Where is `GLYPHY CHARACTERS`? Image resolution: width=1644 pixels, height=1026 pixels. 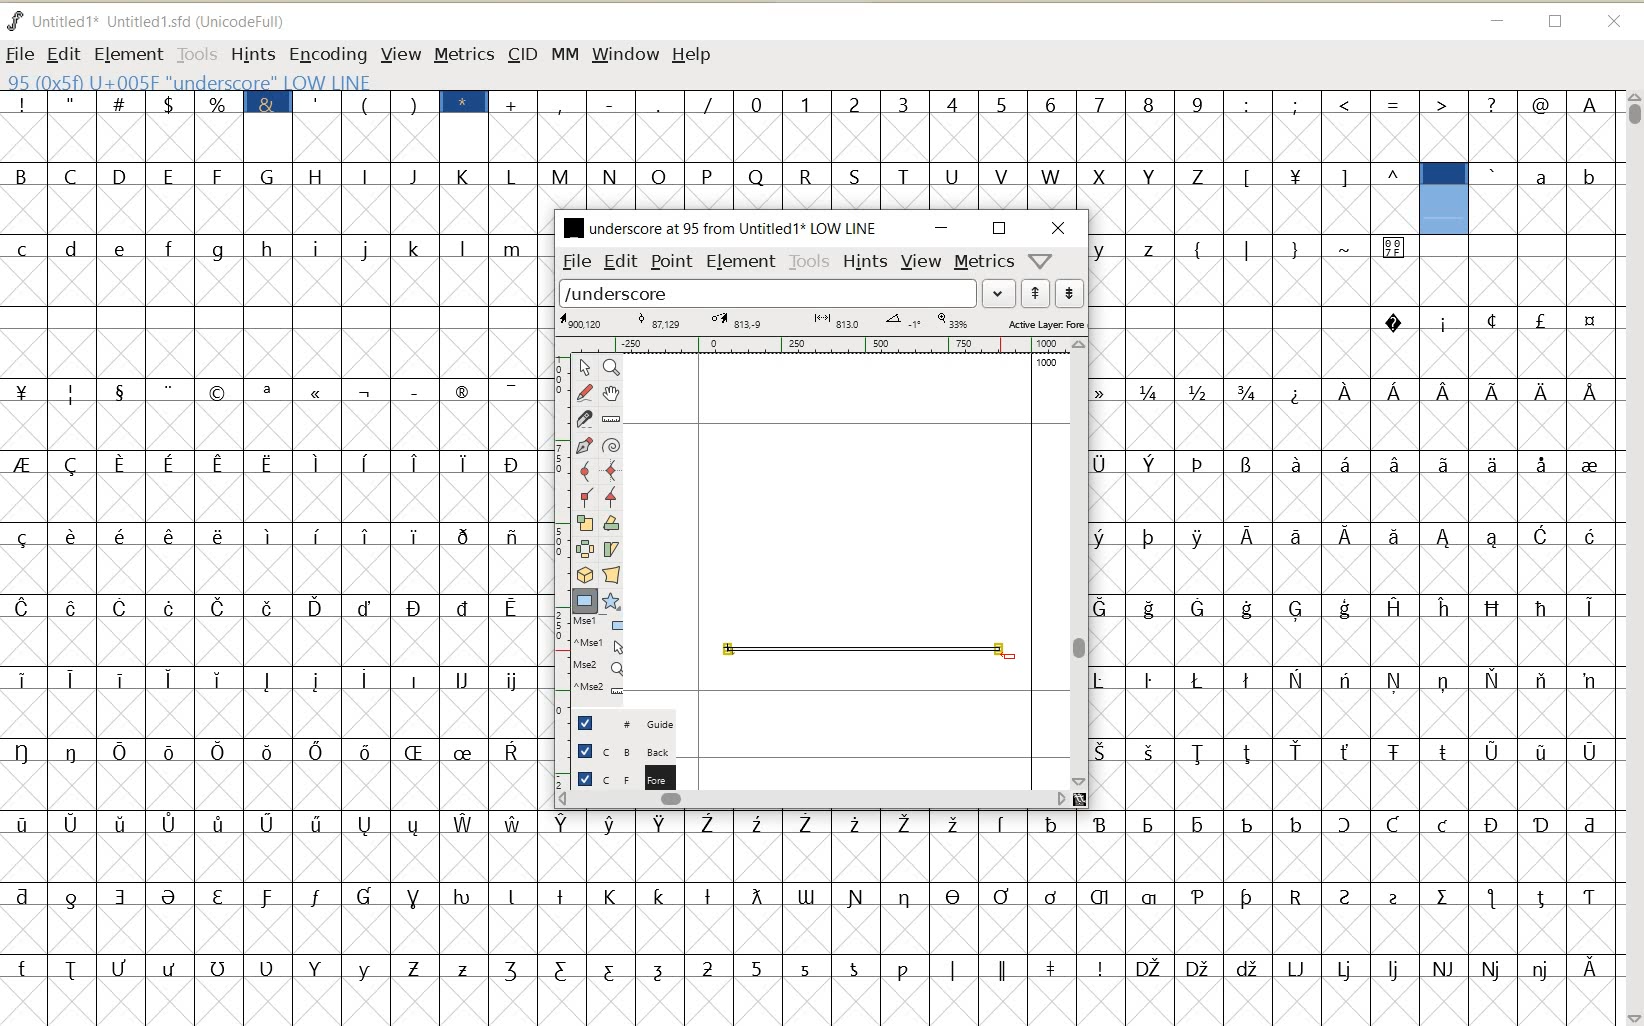
GLYPHY CHARACTERS is located at coordinates (1252, 580).